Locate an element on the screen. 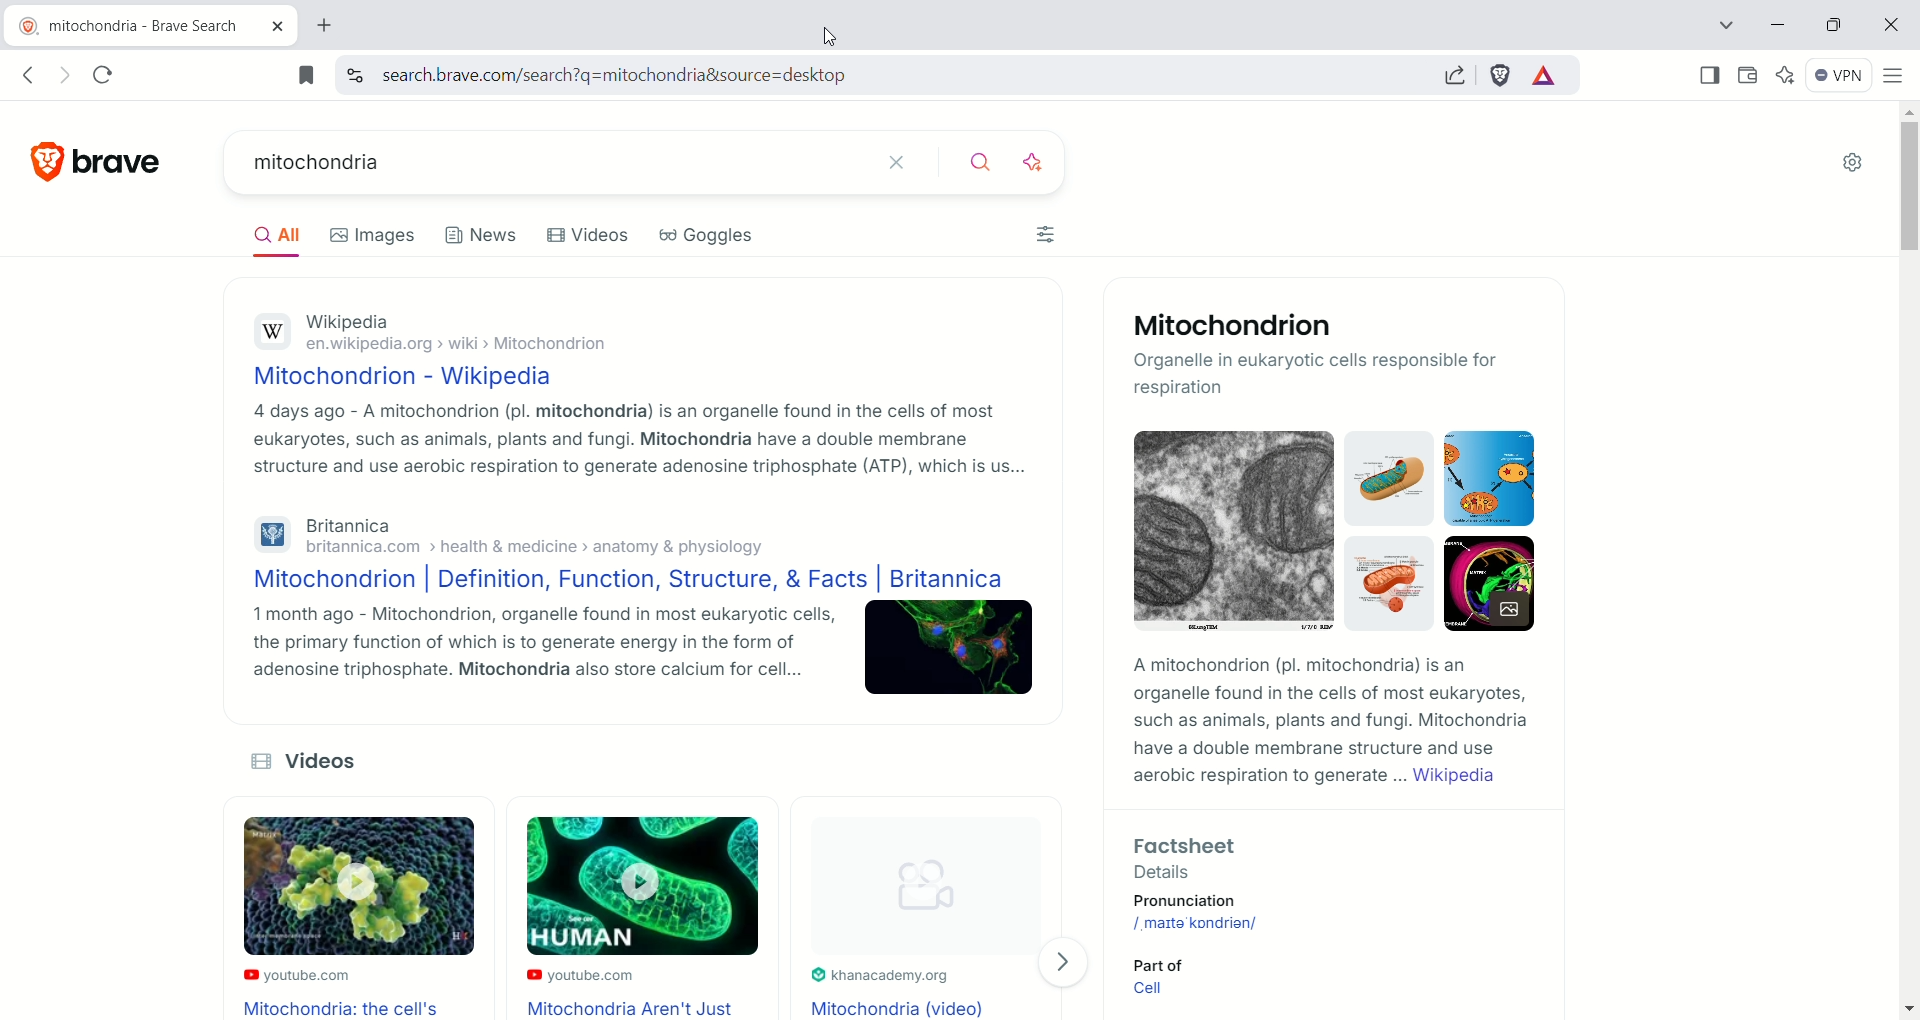  VPN is located at coordinates (1843, 76).